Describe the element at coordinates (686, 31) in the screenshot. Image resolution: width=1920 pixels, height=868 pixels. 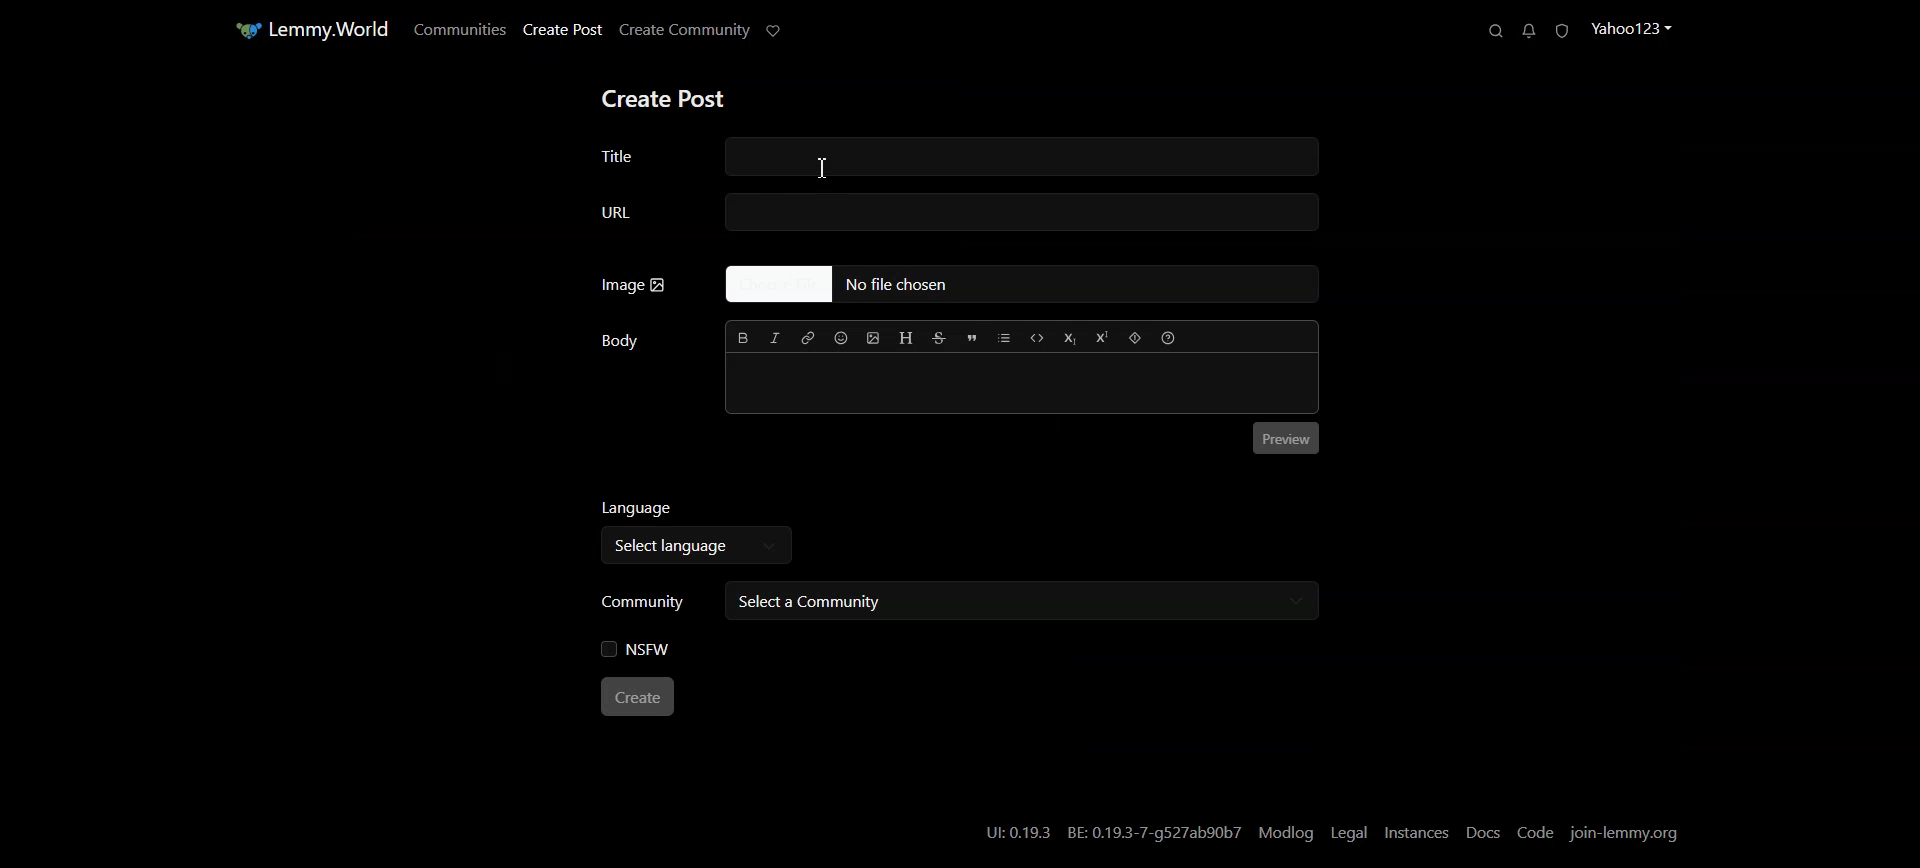
I see `Create Community` at that location.